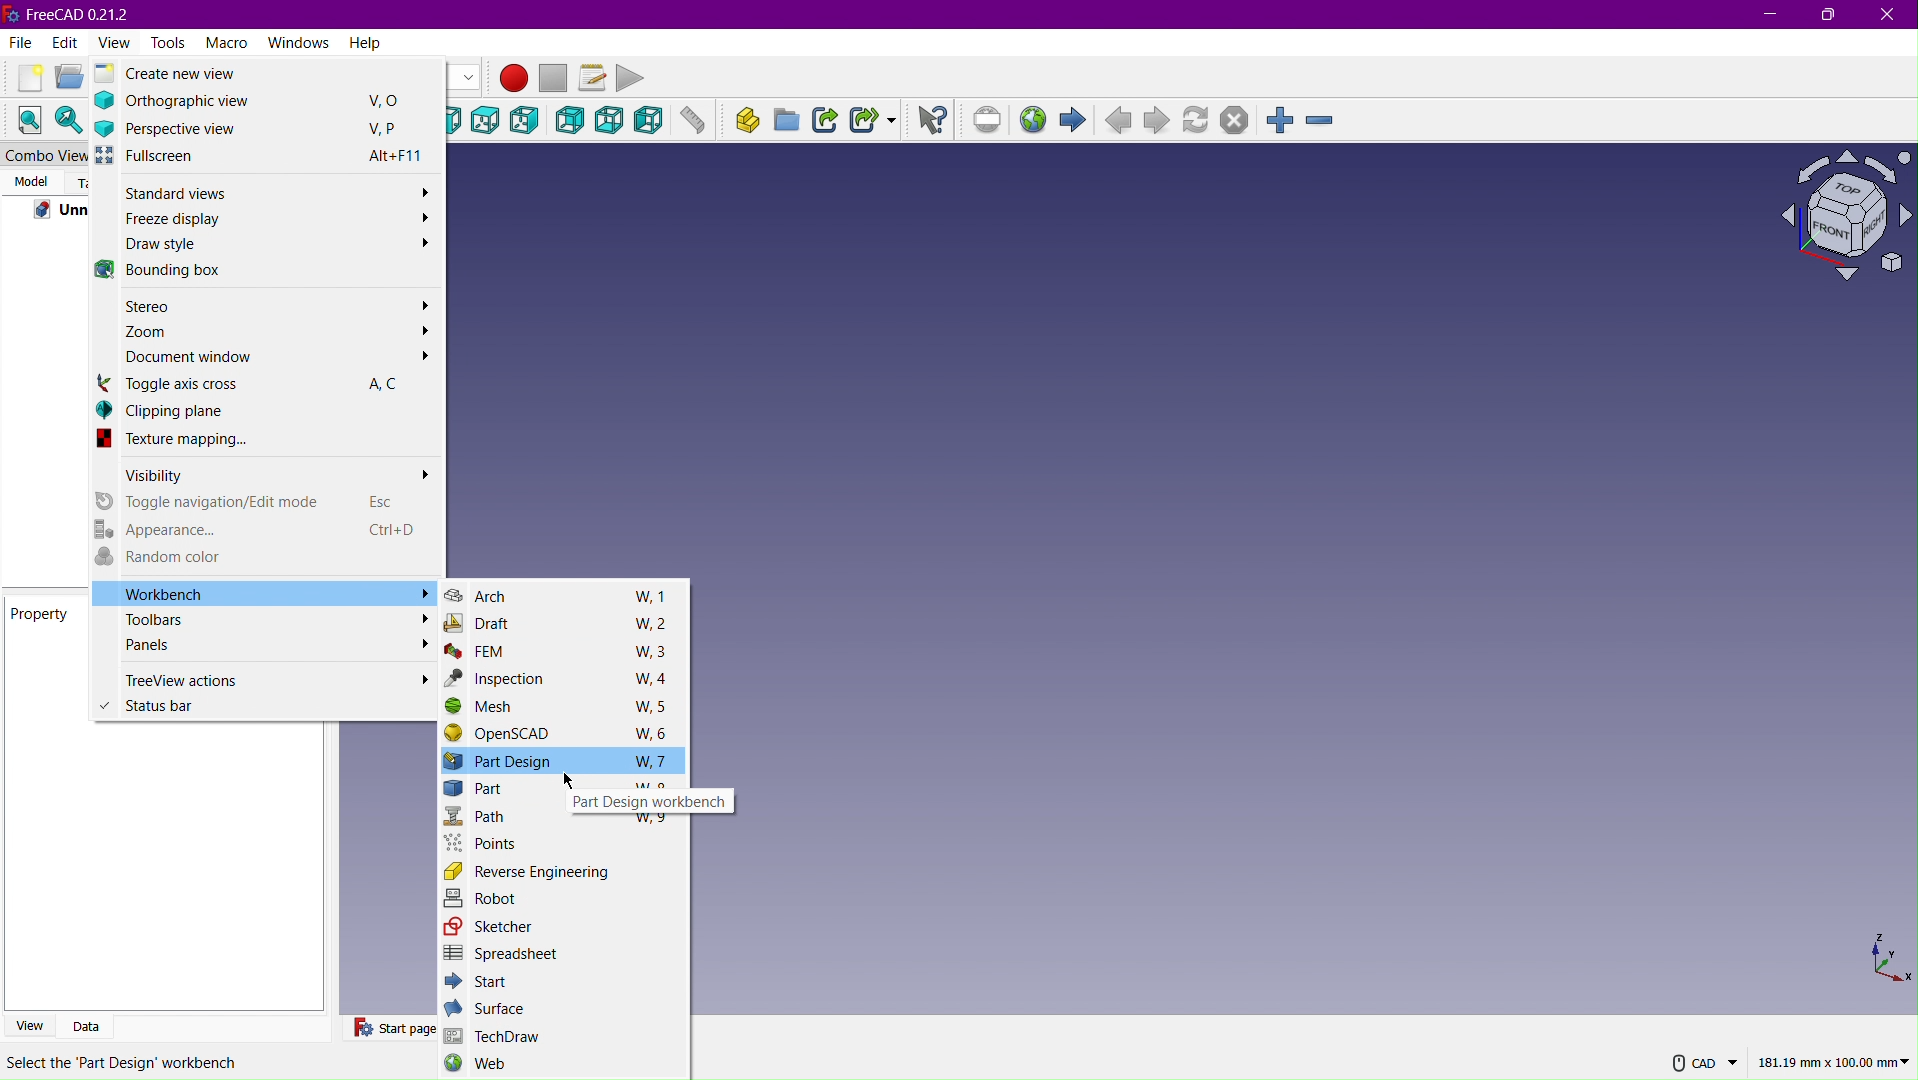 The image size is (1918, 1080). Describe the element at coordinates (31, 78) in the screenshot. I see `New` at that location.